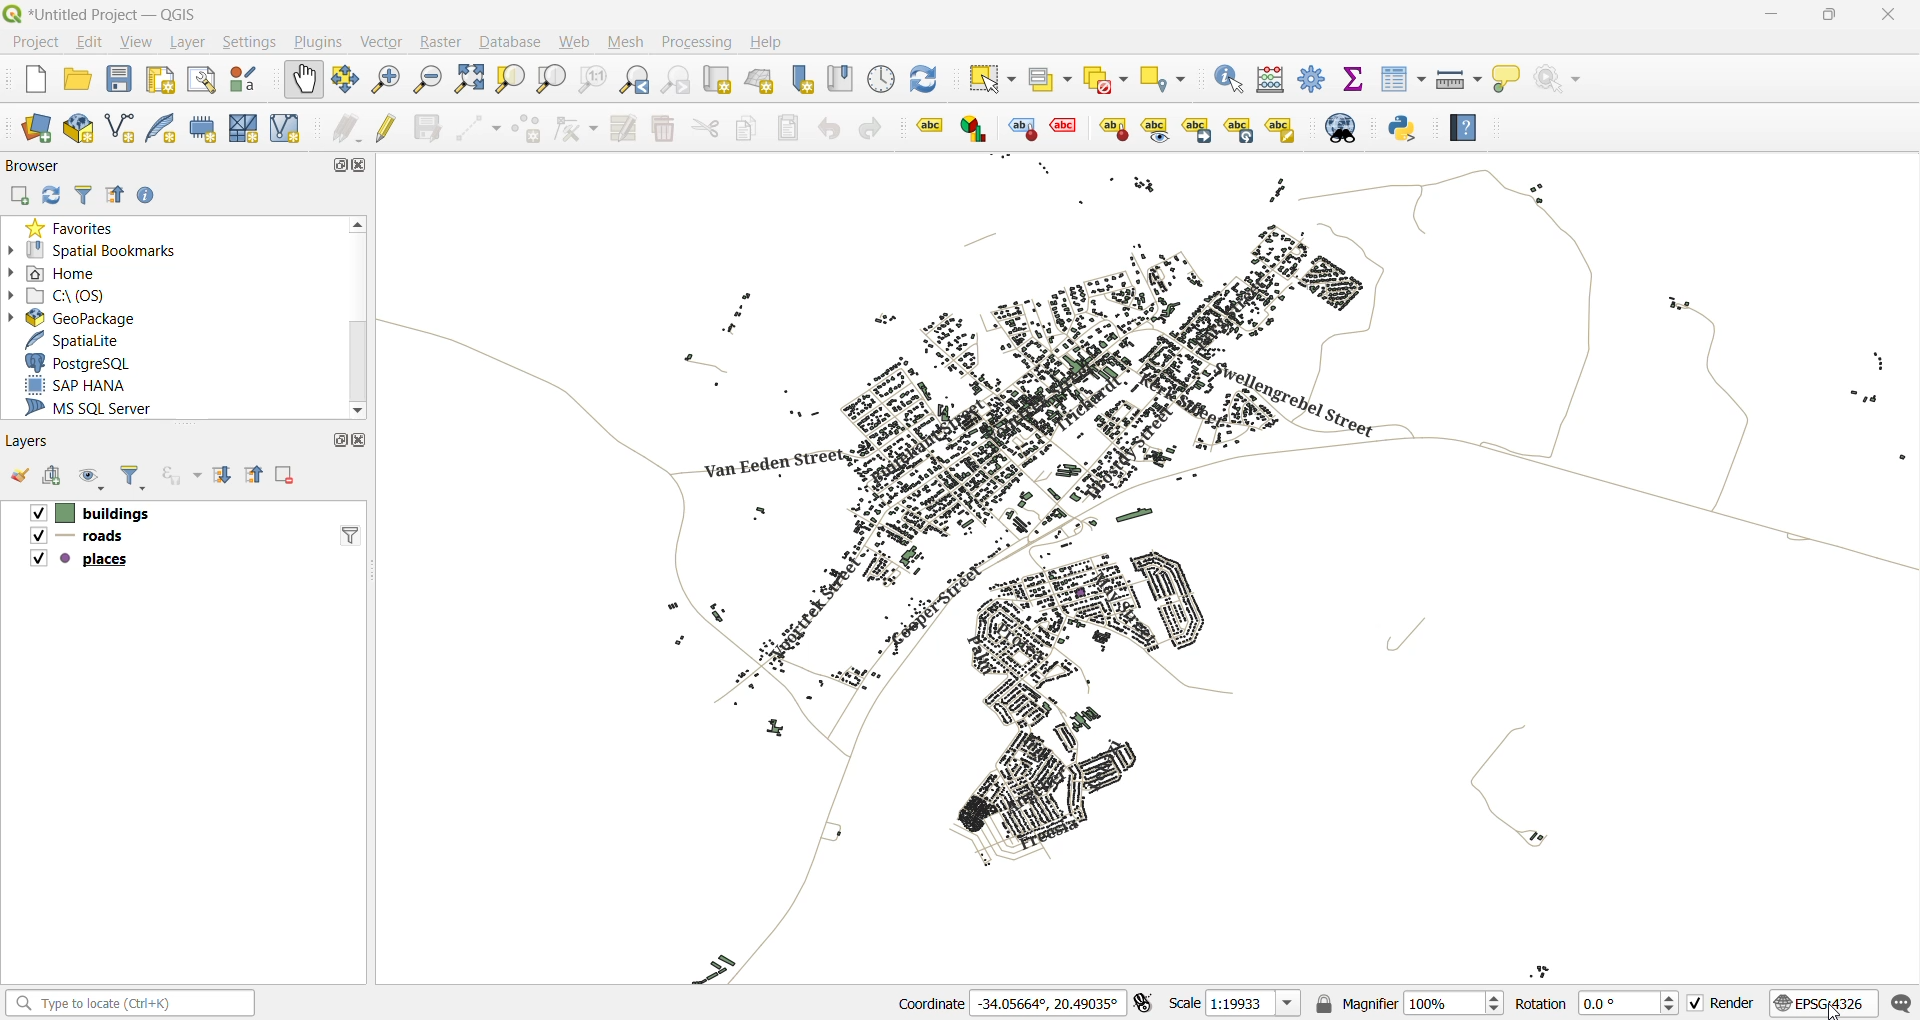 This screenshot has width=1920, height=1020. What do you see at coordinates (359, 223) in the screenshot?
I see `scroll up` at bounding box center [359, 223].